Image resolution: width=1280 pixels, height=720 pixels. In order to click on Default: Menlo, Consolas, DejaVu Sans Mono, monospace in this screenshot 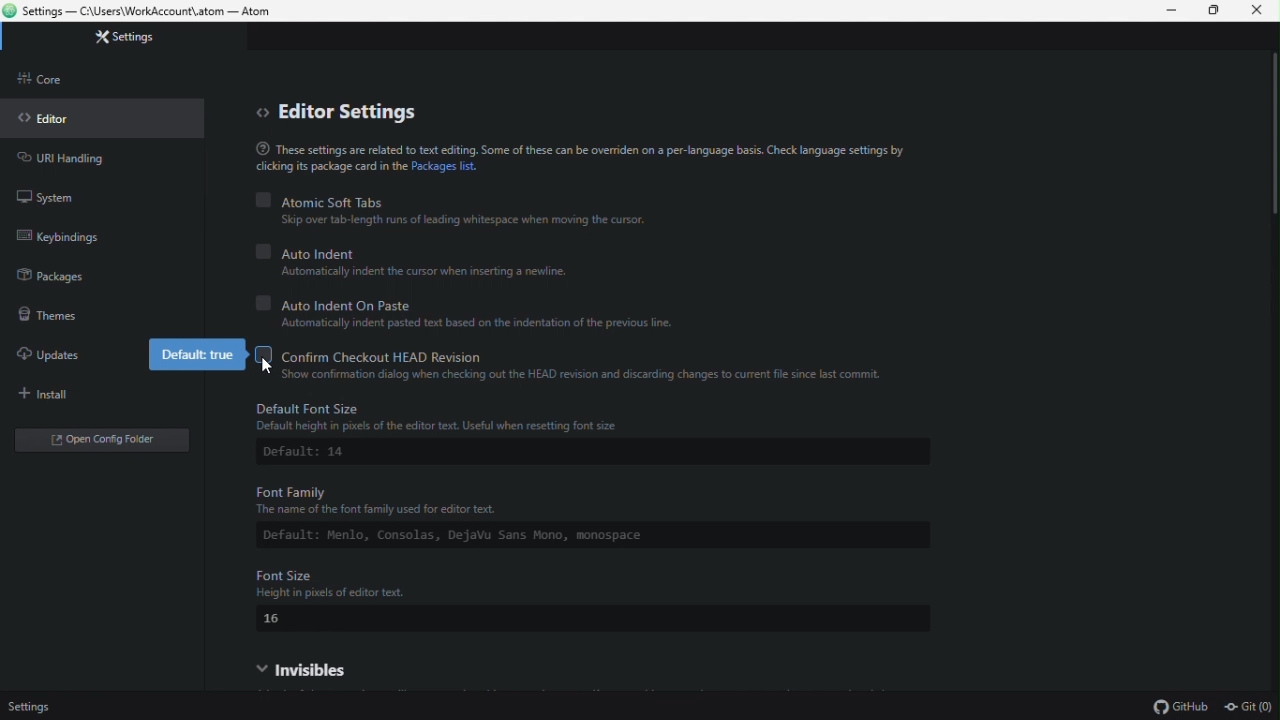, I will do `click(575, 535)`.